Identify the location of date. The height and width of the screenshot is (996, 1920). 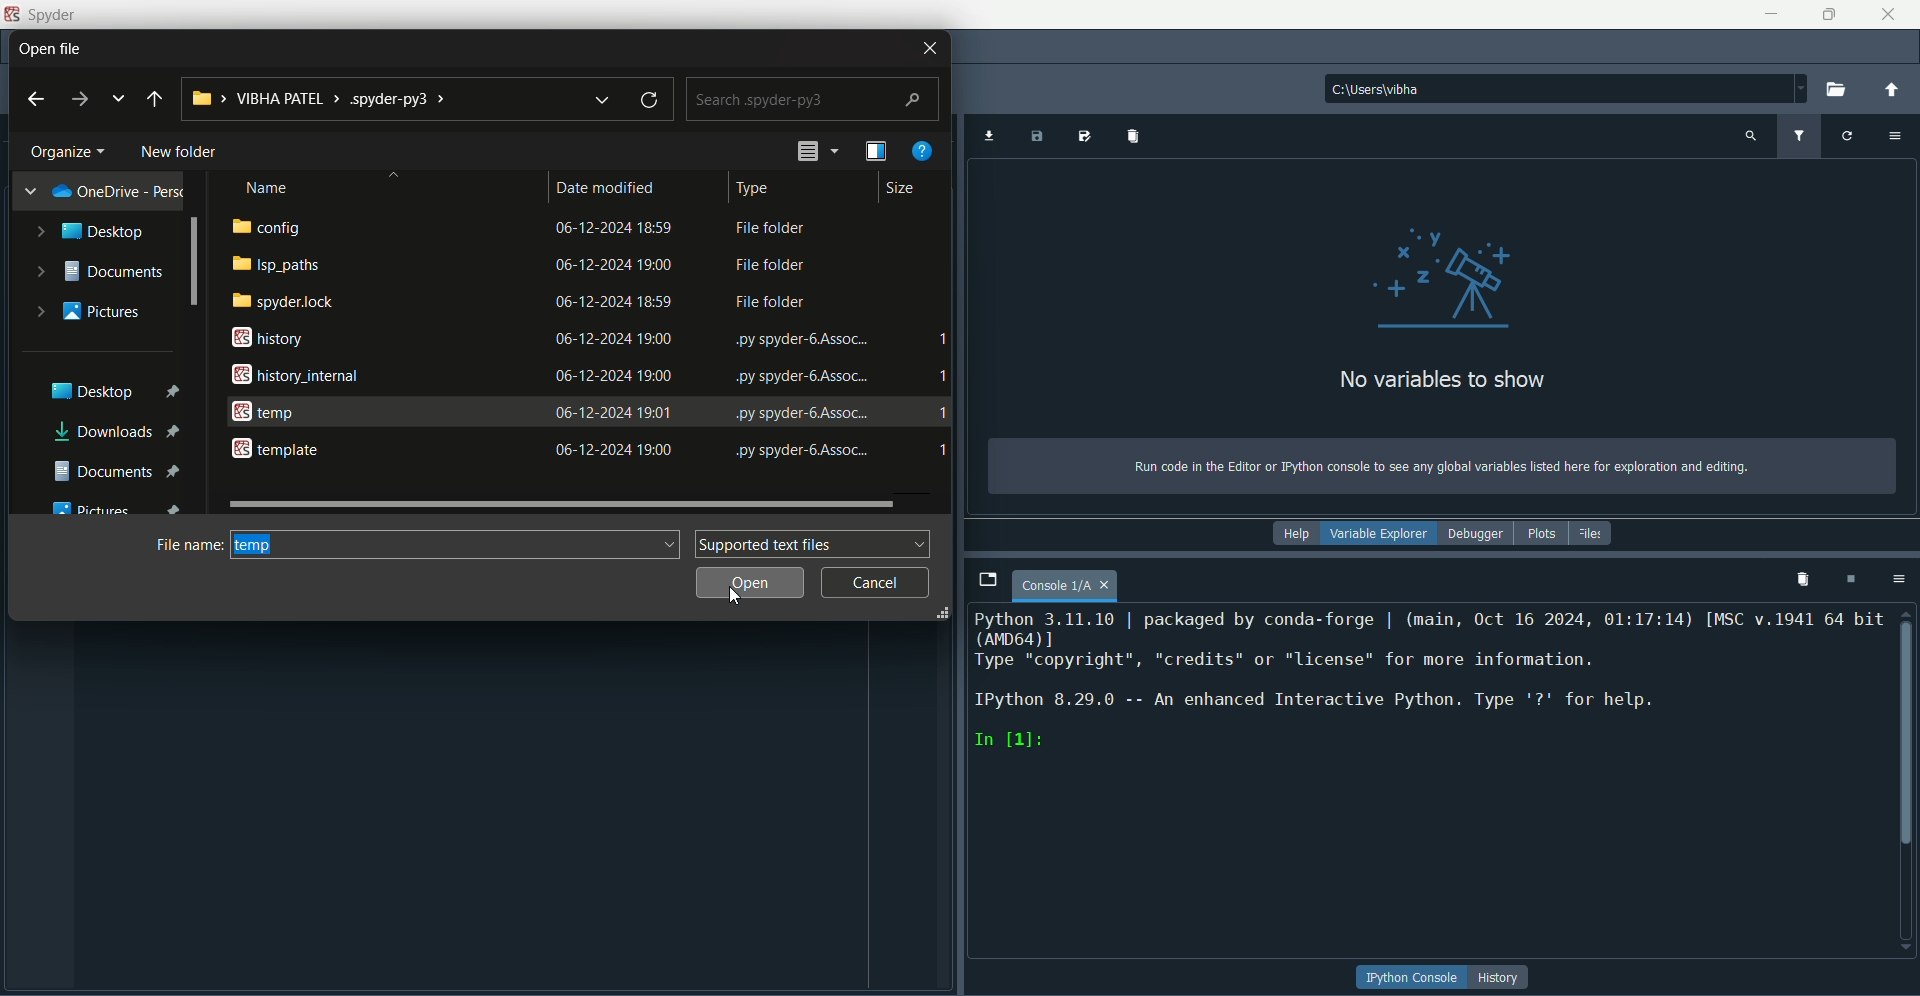
(613, 339).